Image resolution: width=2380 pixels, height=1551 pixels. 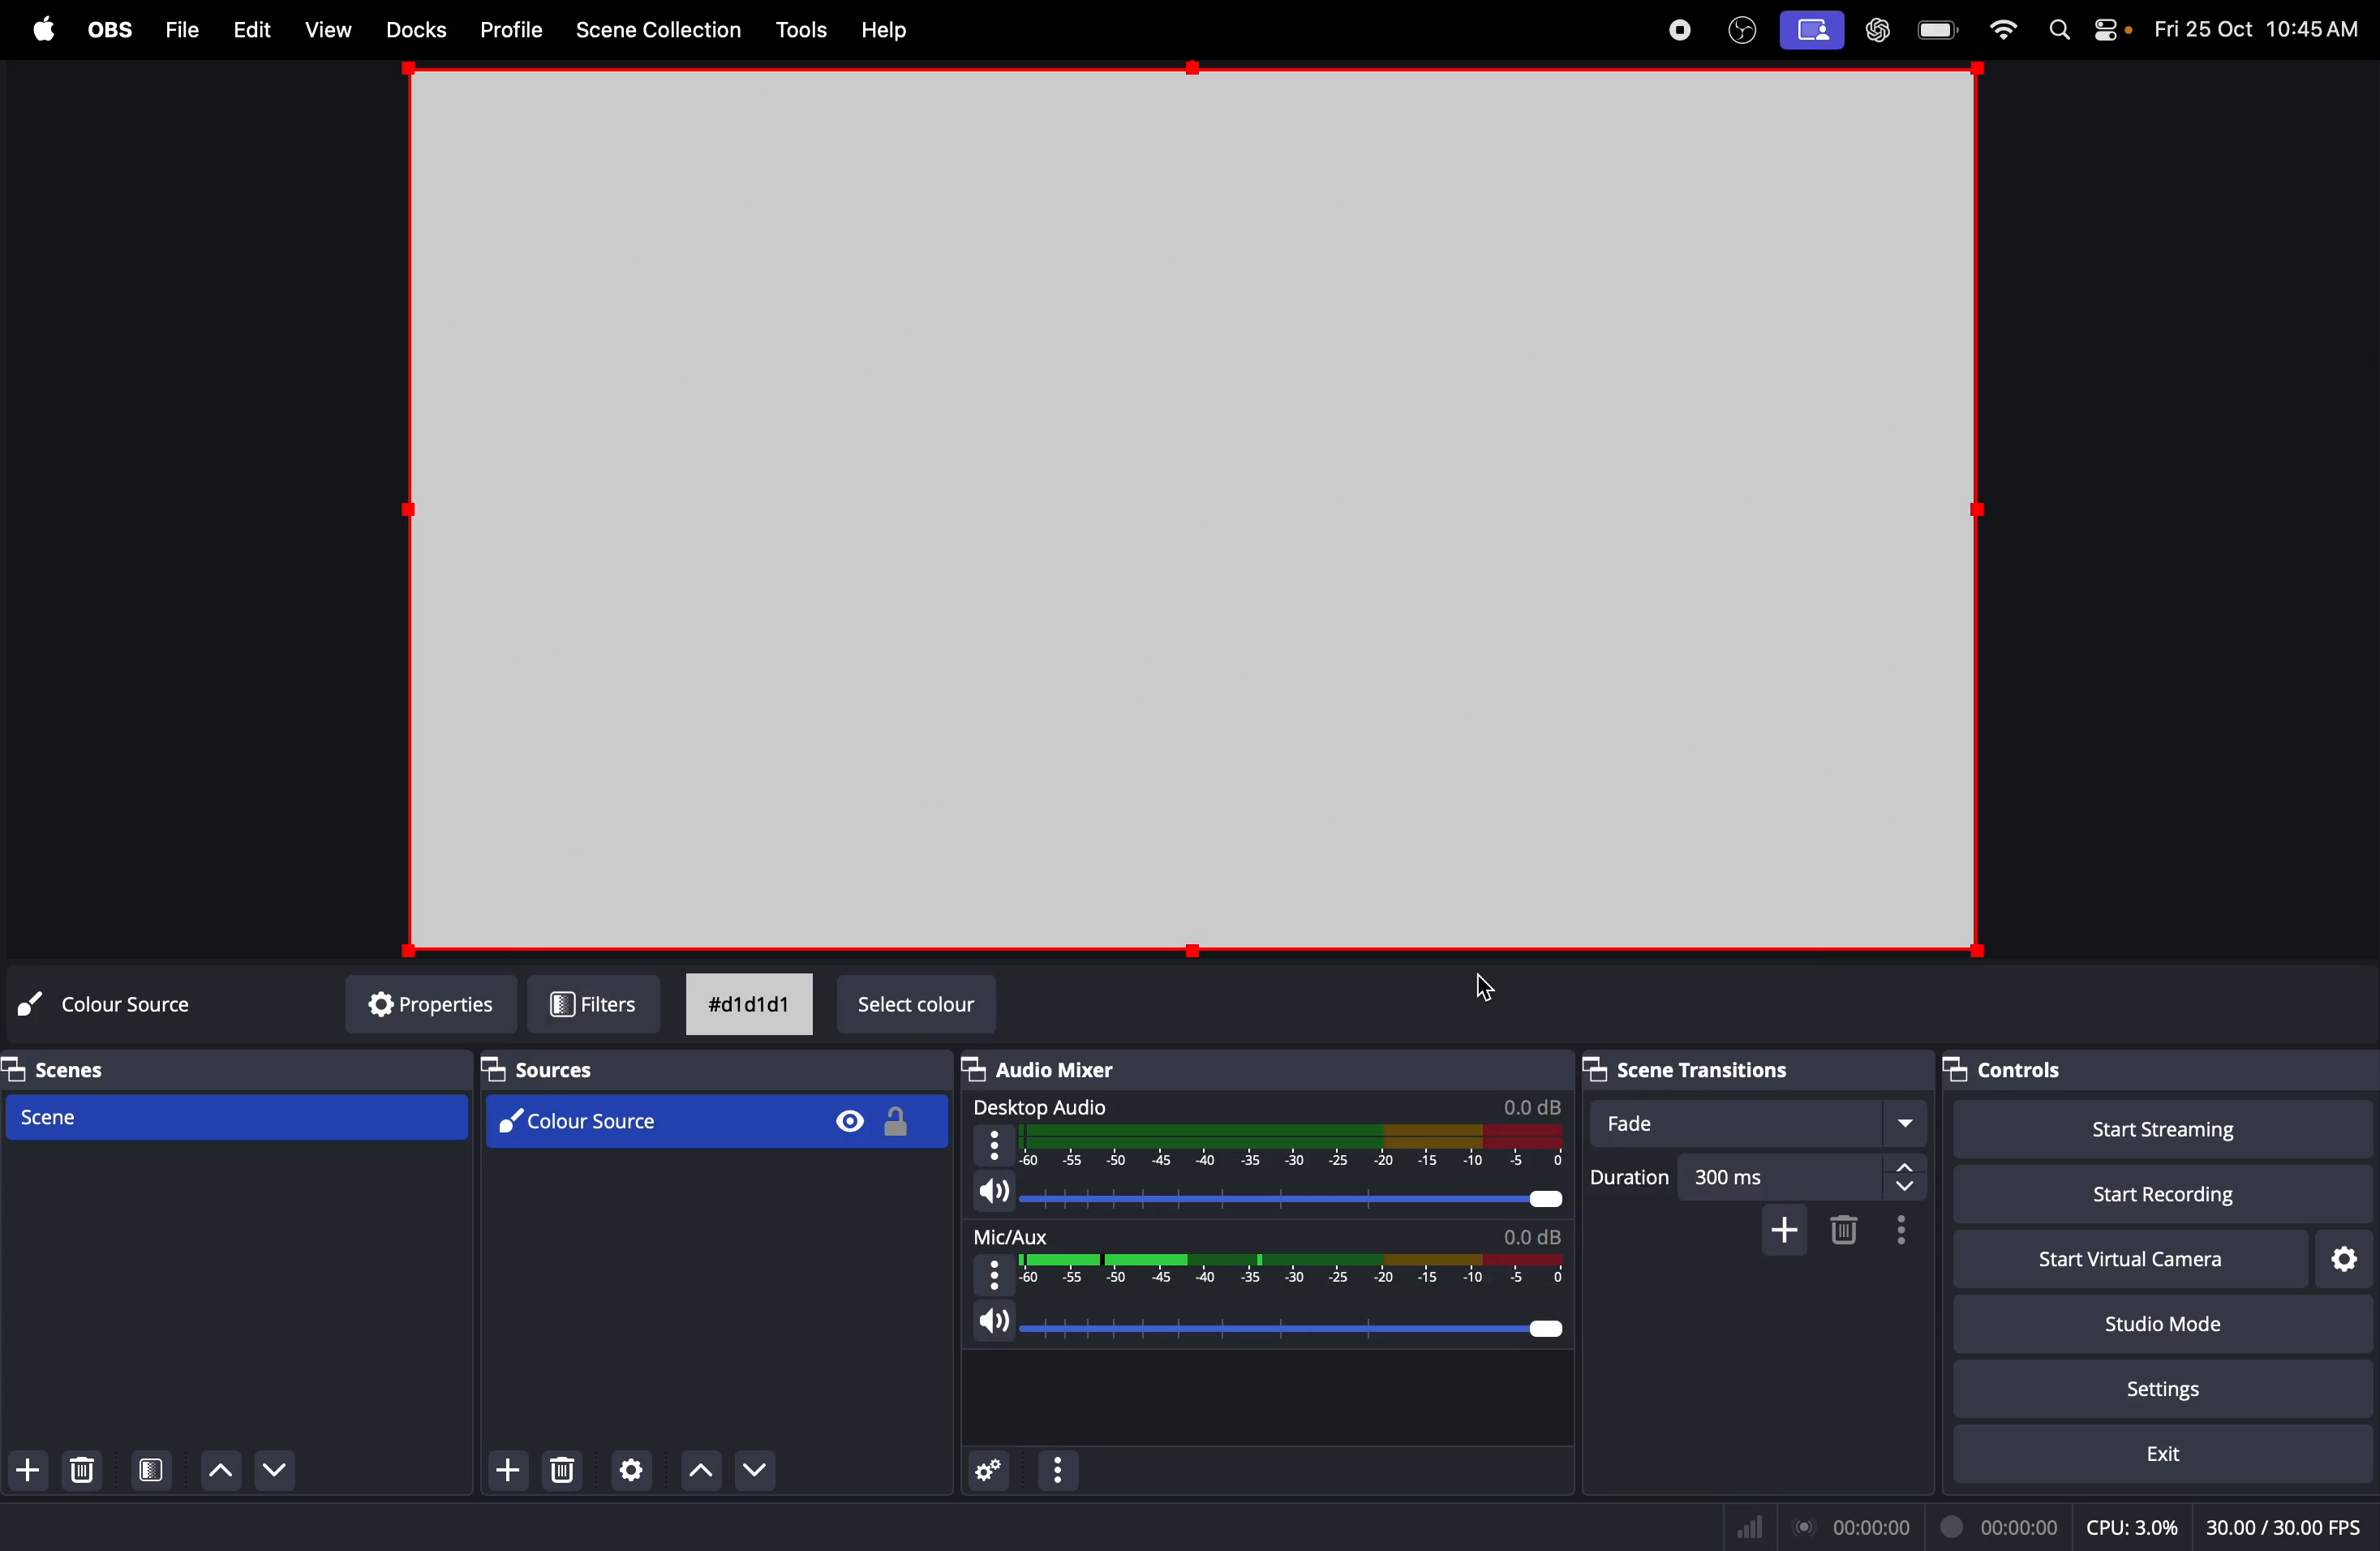 What do you see at coordinates (90, 1470) in the screenshot?
I see `delete` at bounding box center [90, 1470].